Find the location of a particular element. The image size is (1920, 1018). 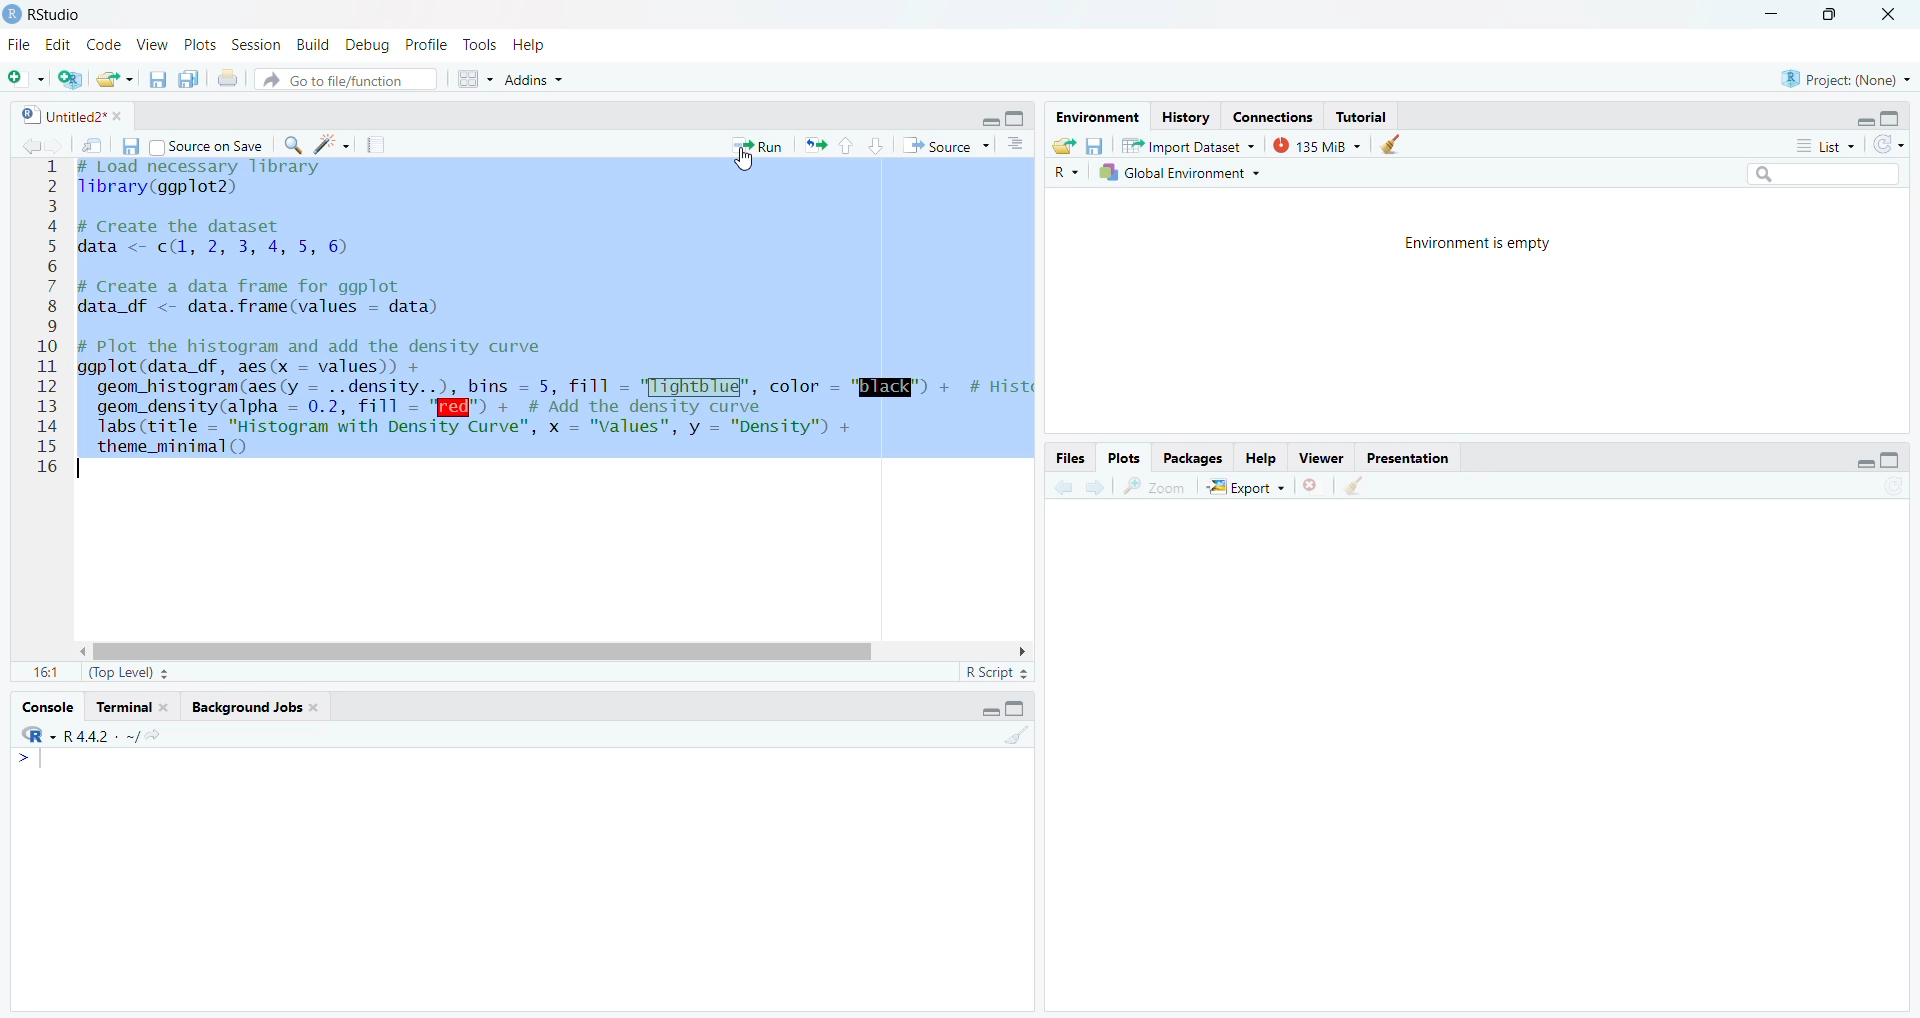

horizontal scroll bar is located at coordinates (488, 653).